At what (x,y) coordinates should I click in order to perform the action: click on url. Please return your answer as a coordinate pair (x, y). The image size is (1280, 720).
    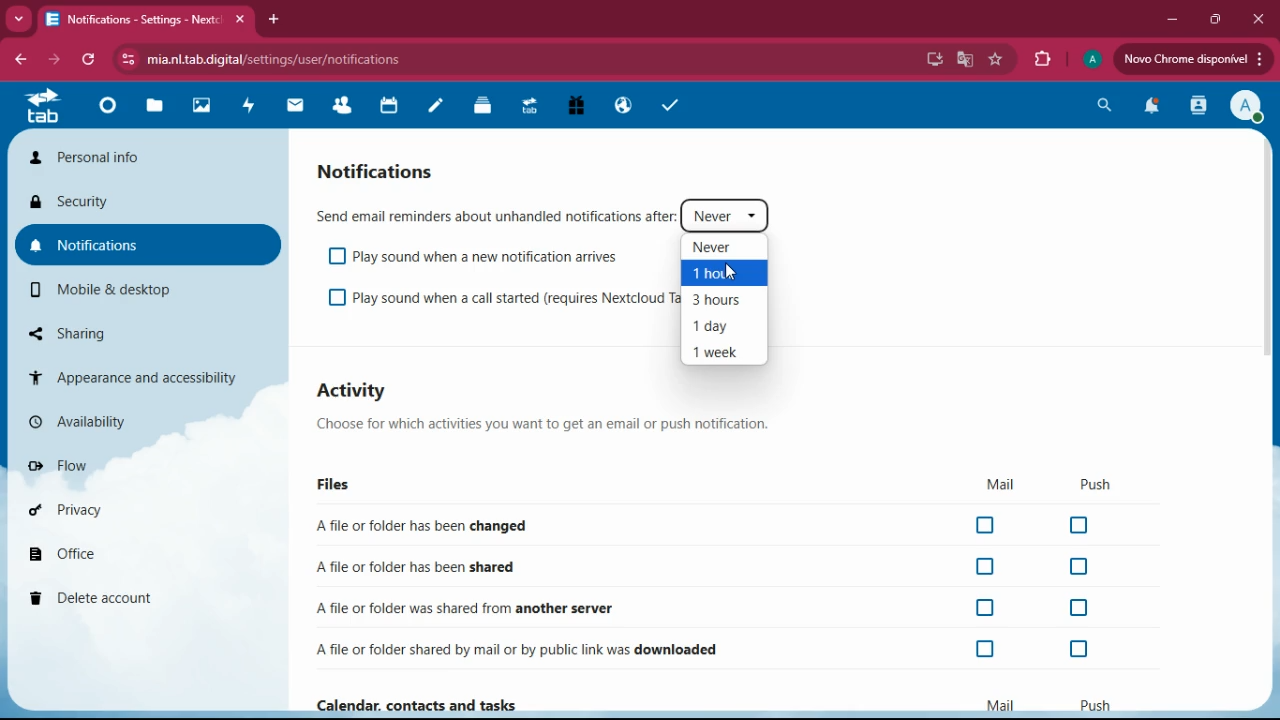
    Looking at the image, I should click on (264, 57).